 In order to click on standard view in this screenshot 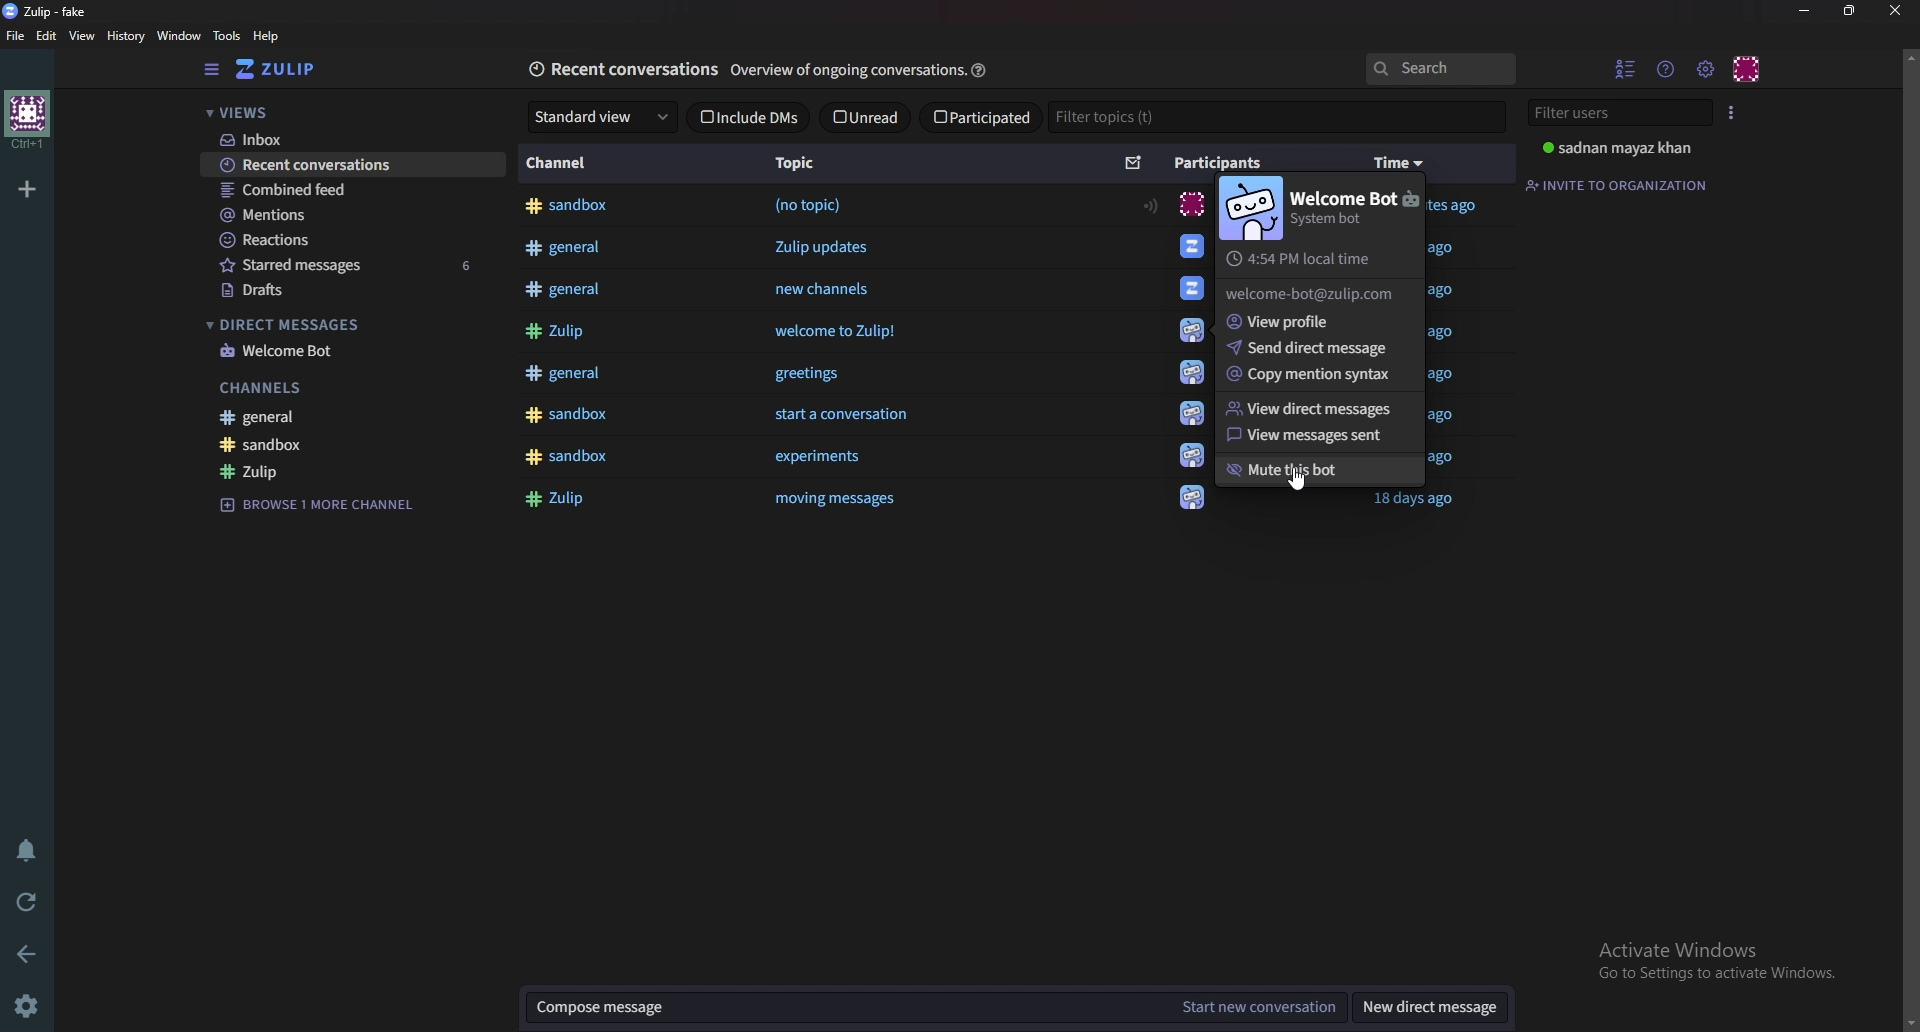, I will do `click(604, 118)`.